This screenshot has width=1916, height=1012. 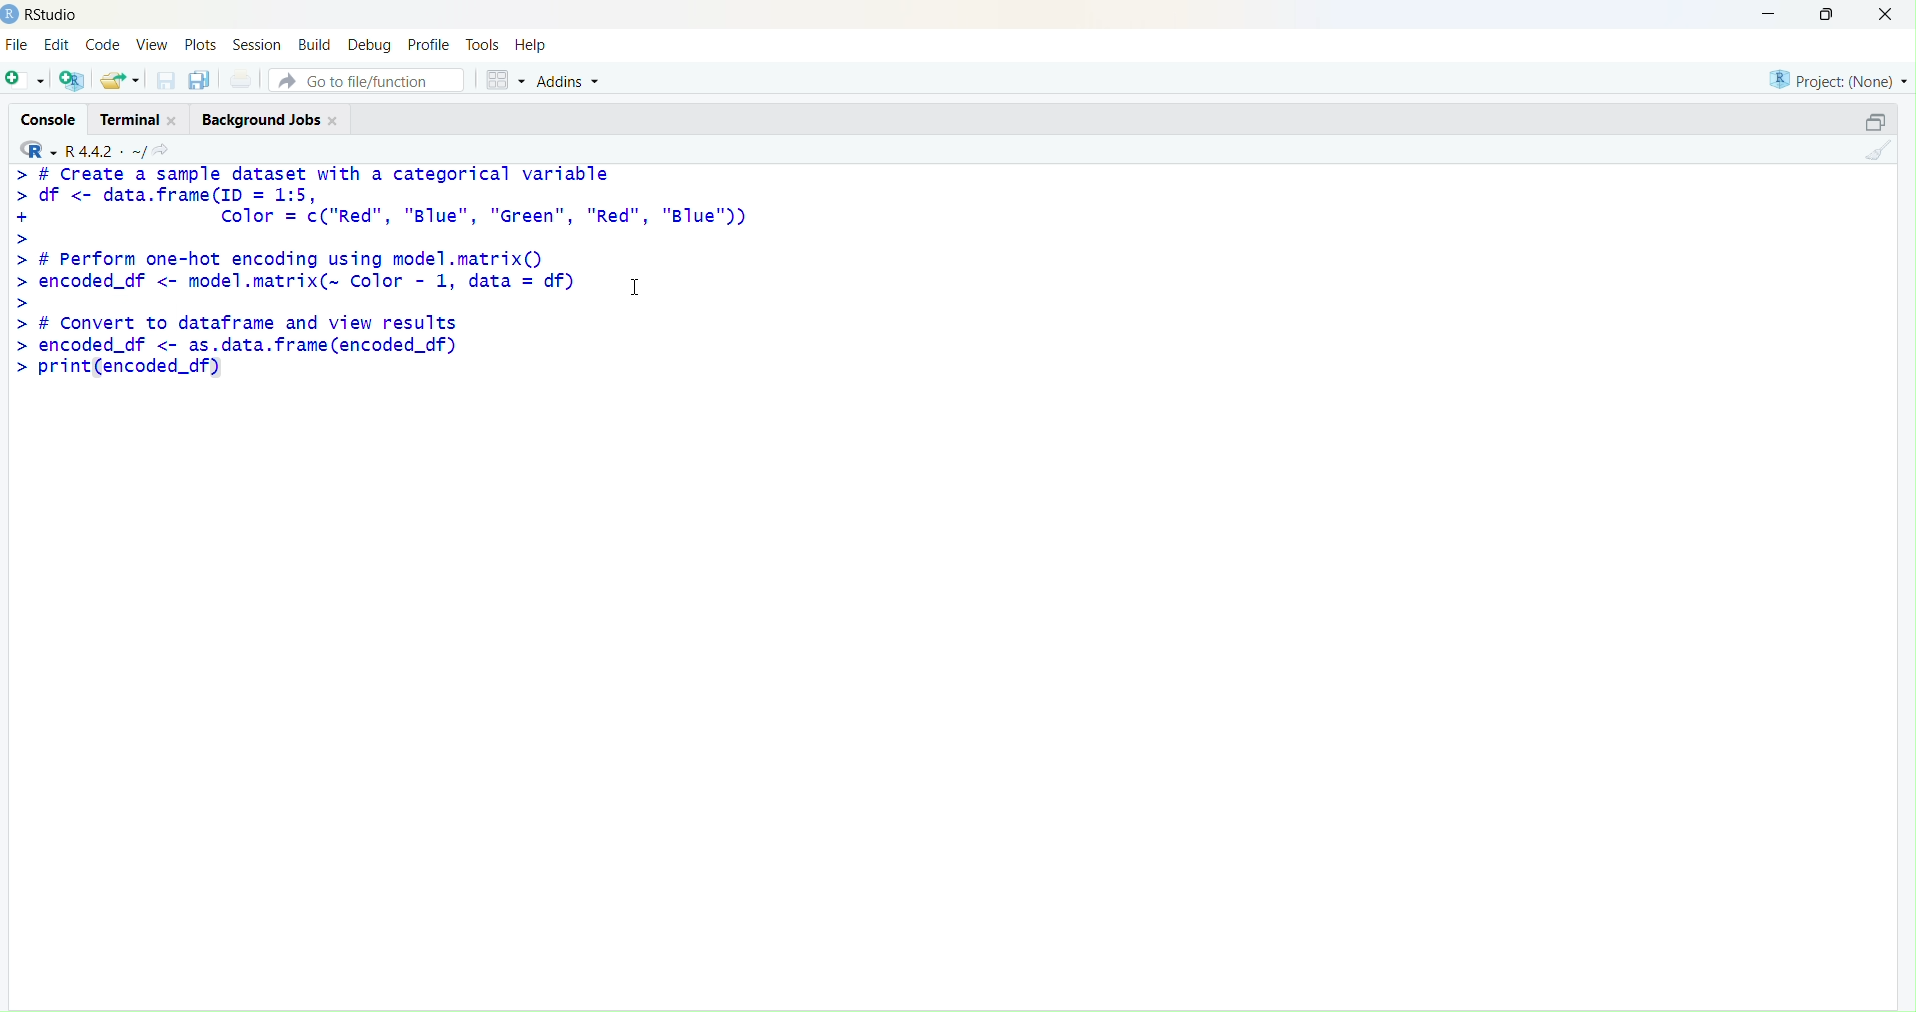 What do you see at coordinates (72, 80) in the screenshot?
I see `add R file` at bounding box center [72, 80].